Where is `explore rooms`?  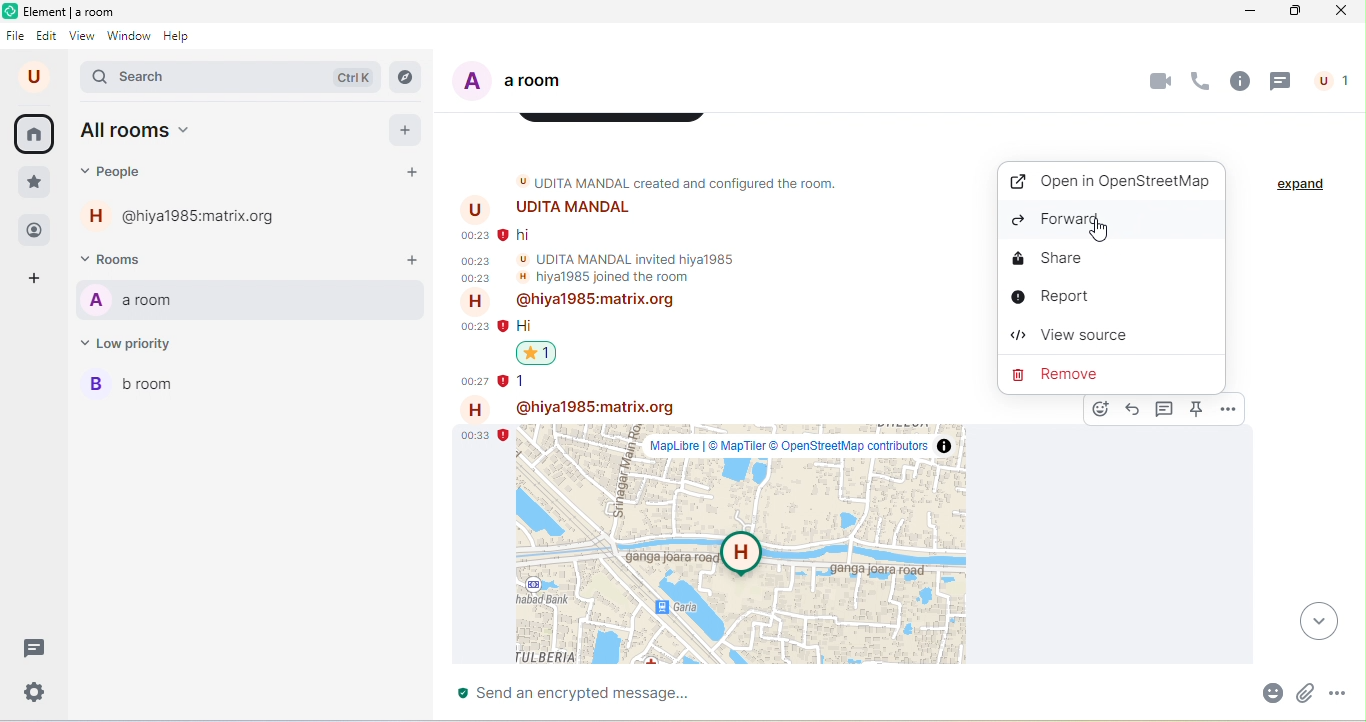
explore rooms is located at coordinates (407, 79).